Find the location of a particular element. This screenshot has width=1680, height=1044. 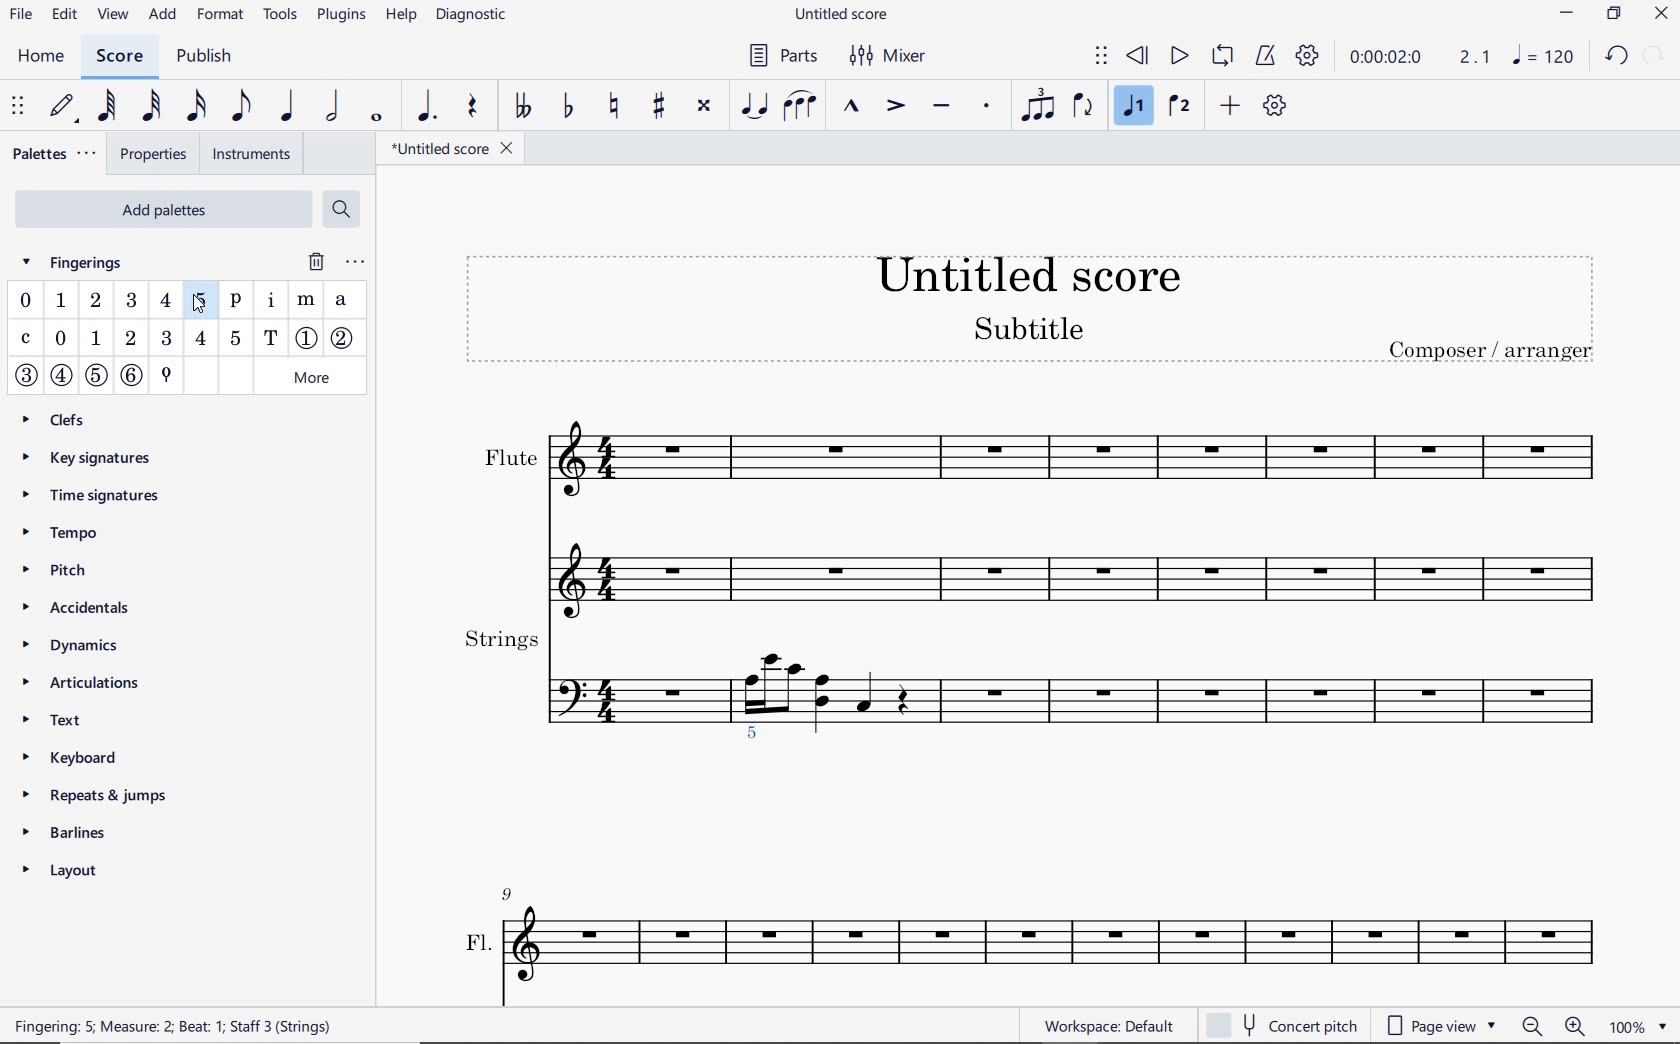

select to move is located at coordinates (17, 104).